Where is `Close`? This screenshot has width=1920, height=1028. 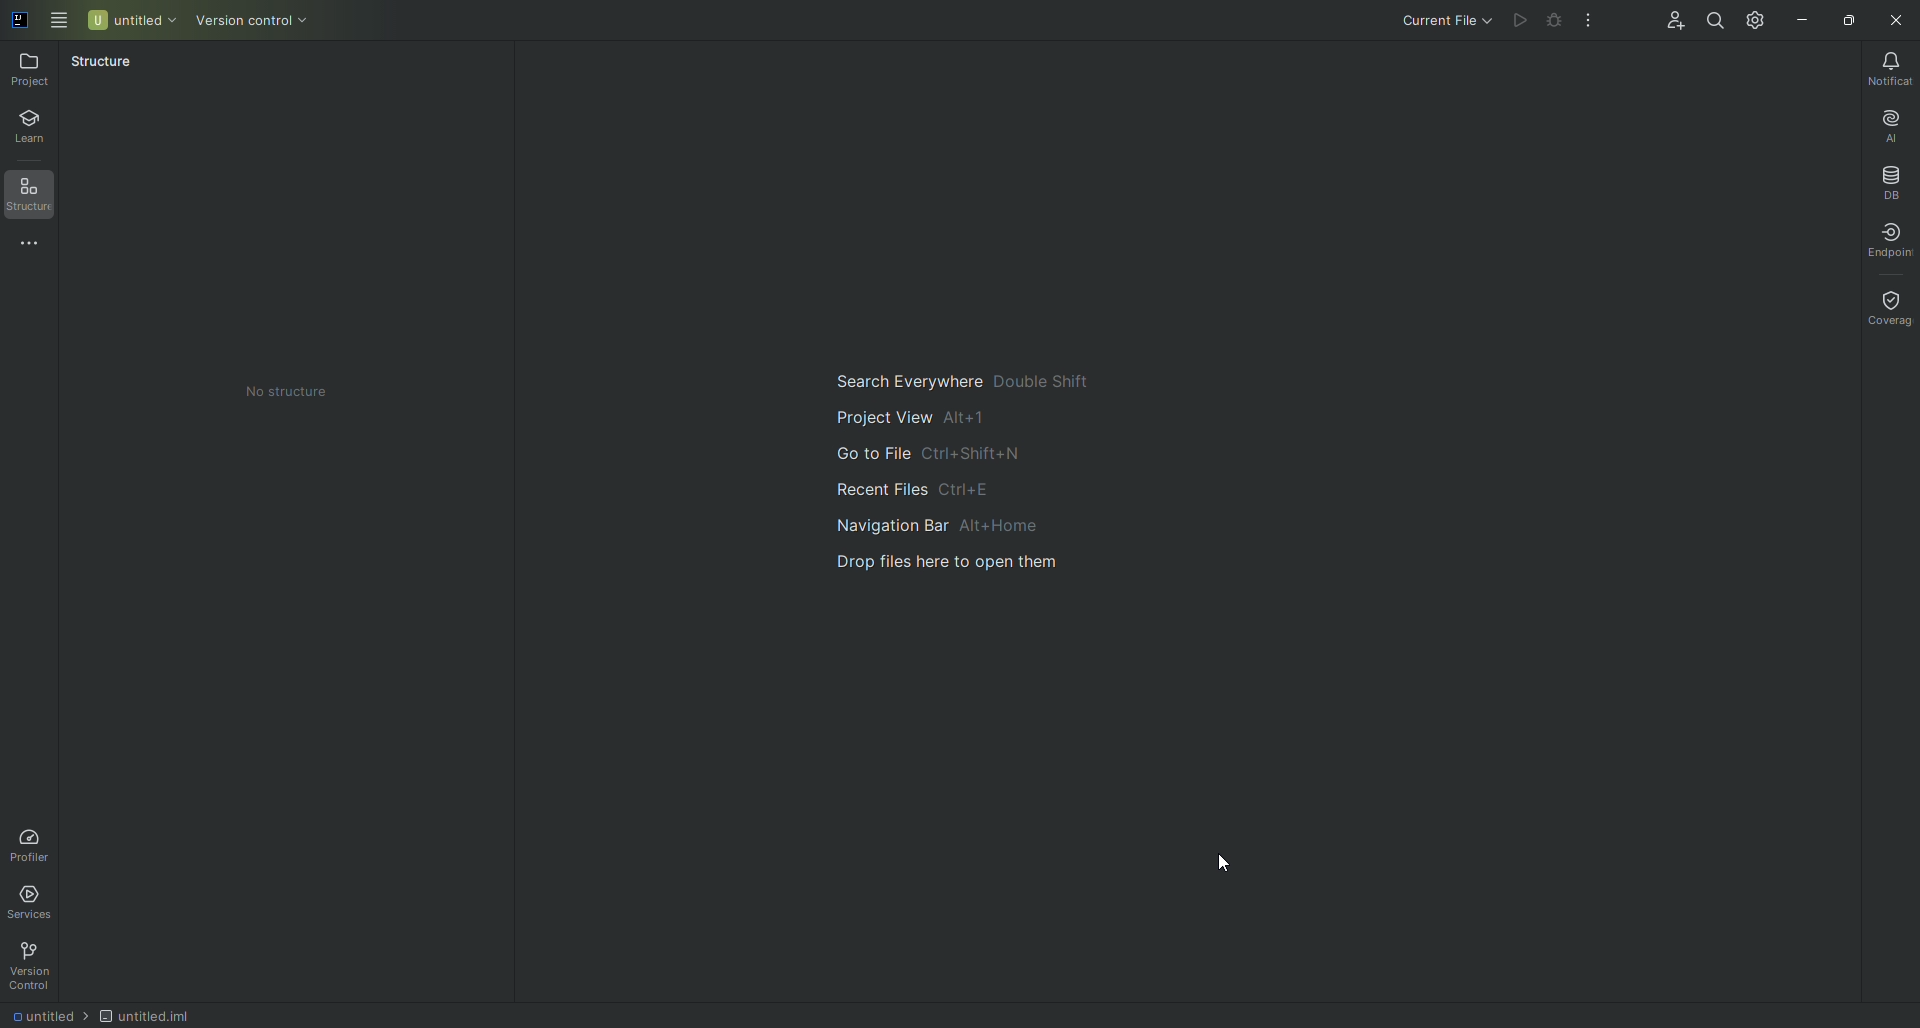 Close is located at coordinates (1895, 21).